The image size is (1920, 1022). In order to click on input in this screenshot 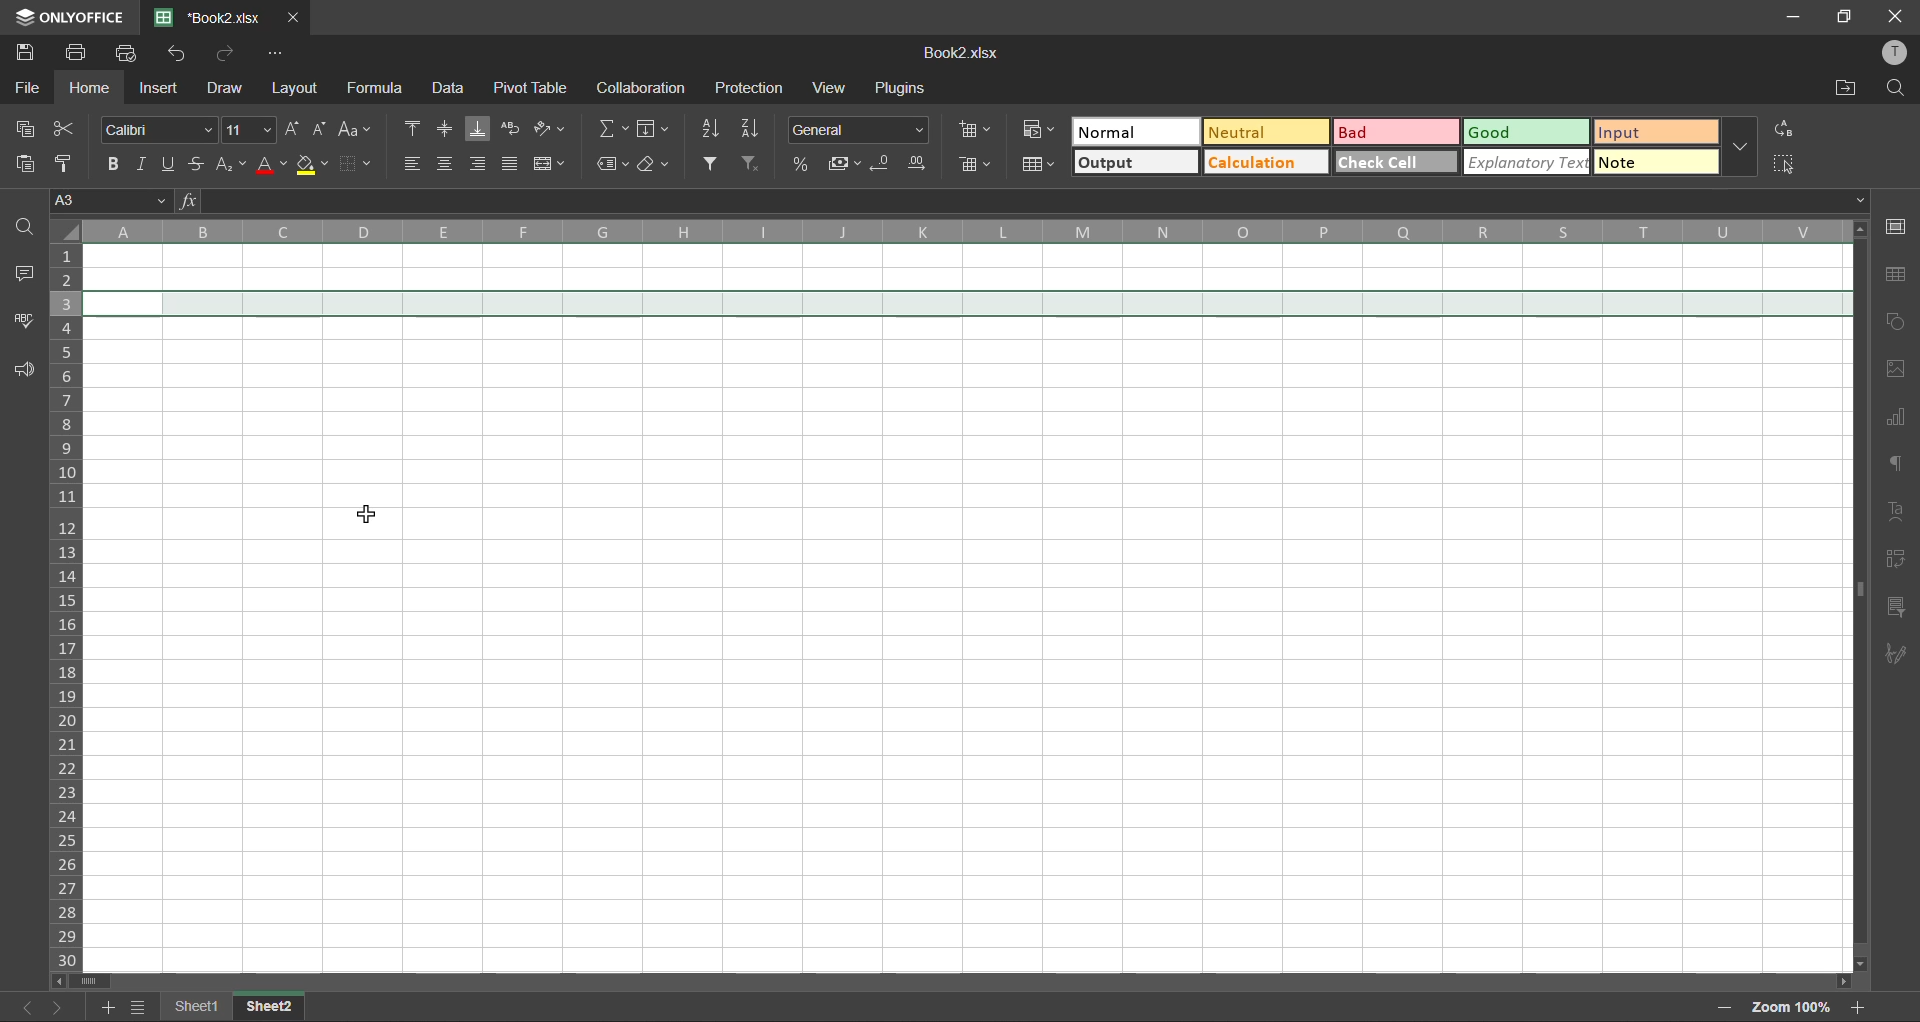, I will do `click(1650, 131)`.